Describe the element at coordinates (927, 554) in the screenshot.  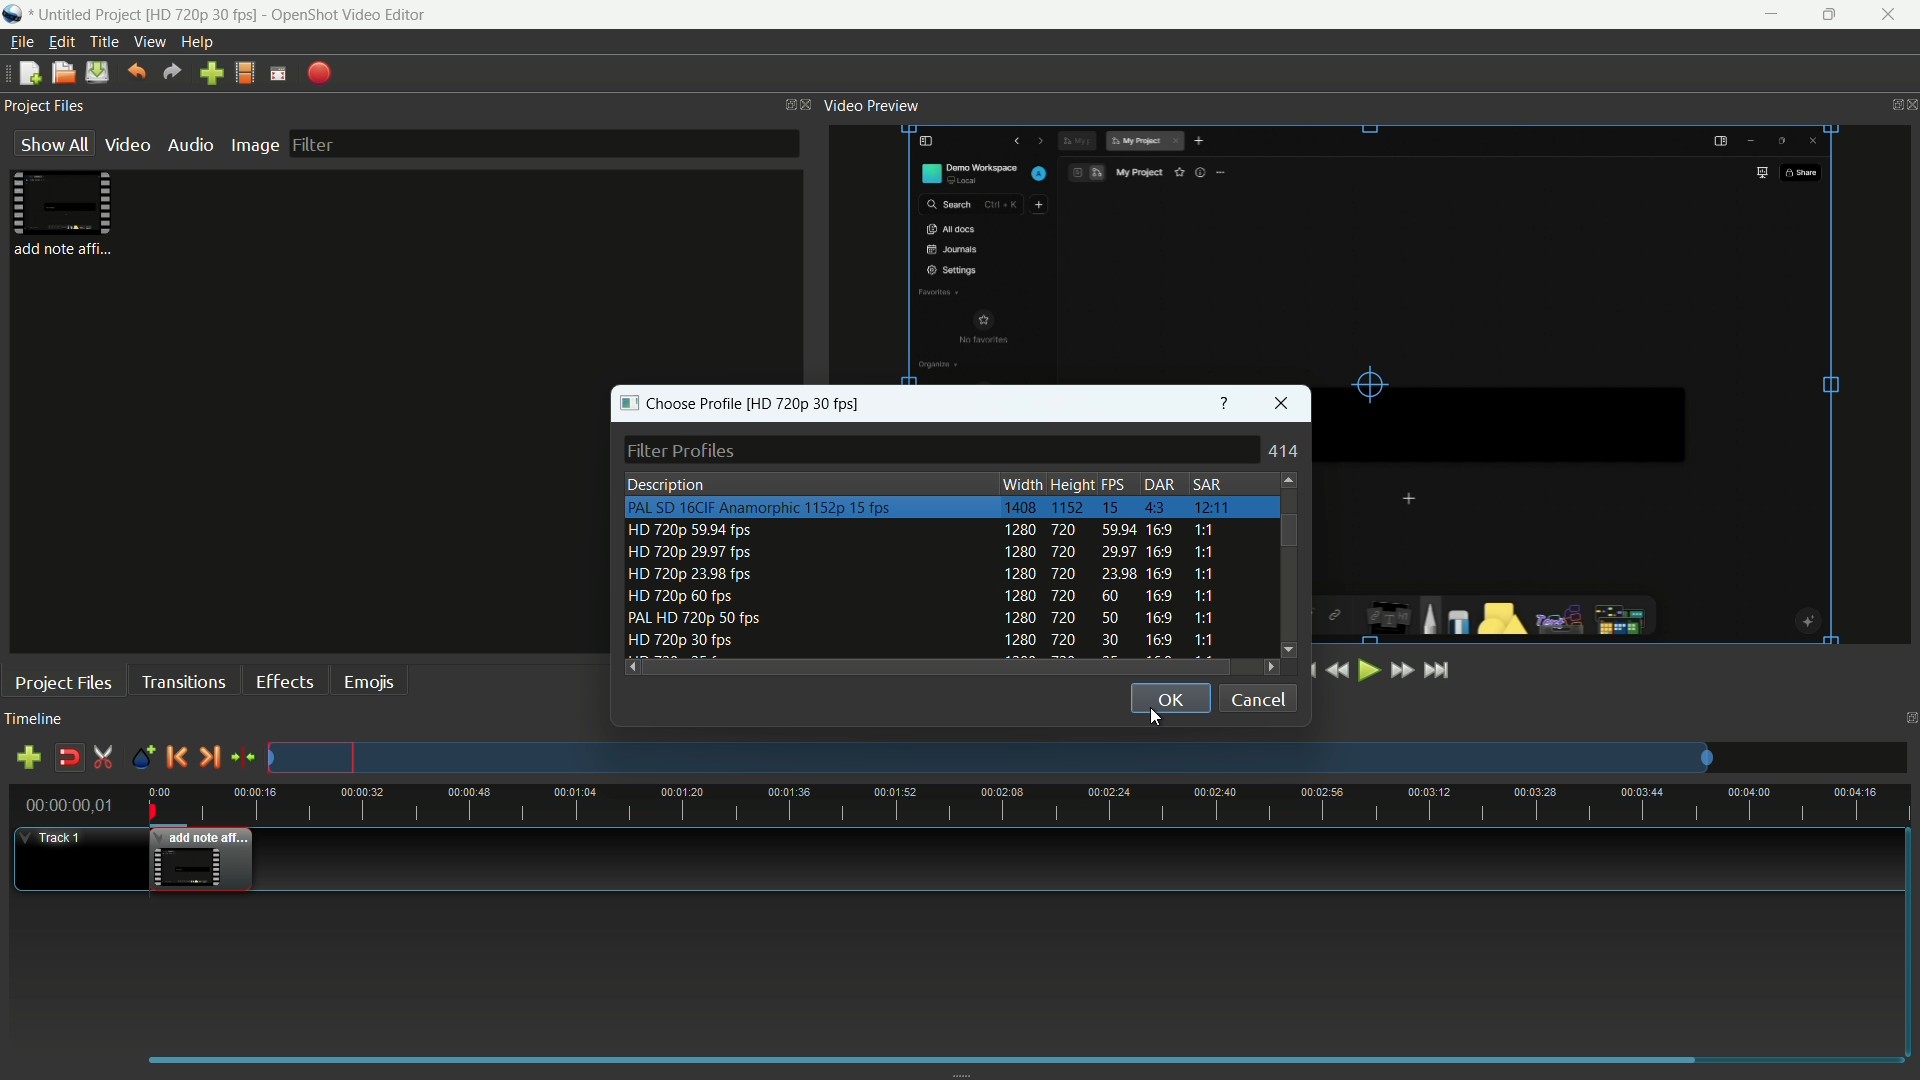
I see `profile-3` at that location.